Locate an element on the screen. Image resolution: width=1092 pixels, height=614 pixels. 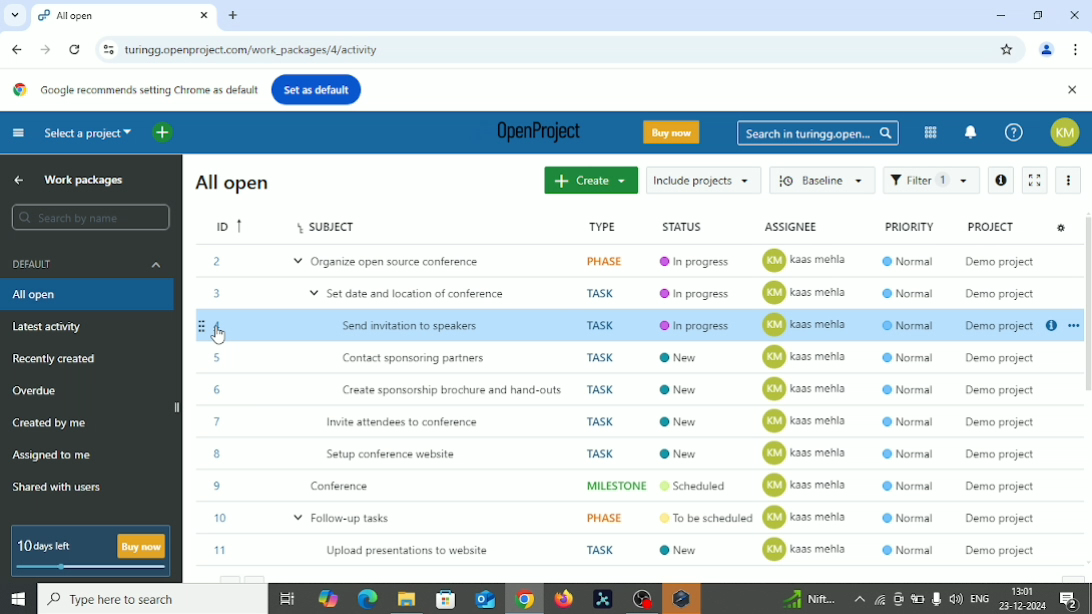
Forward is located at coordinates (45, 49).